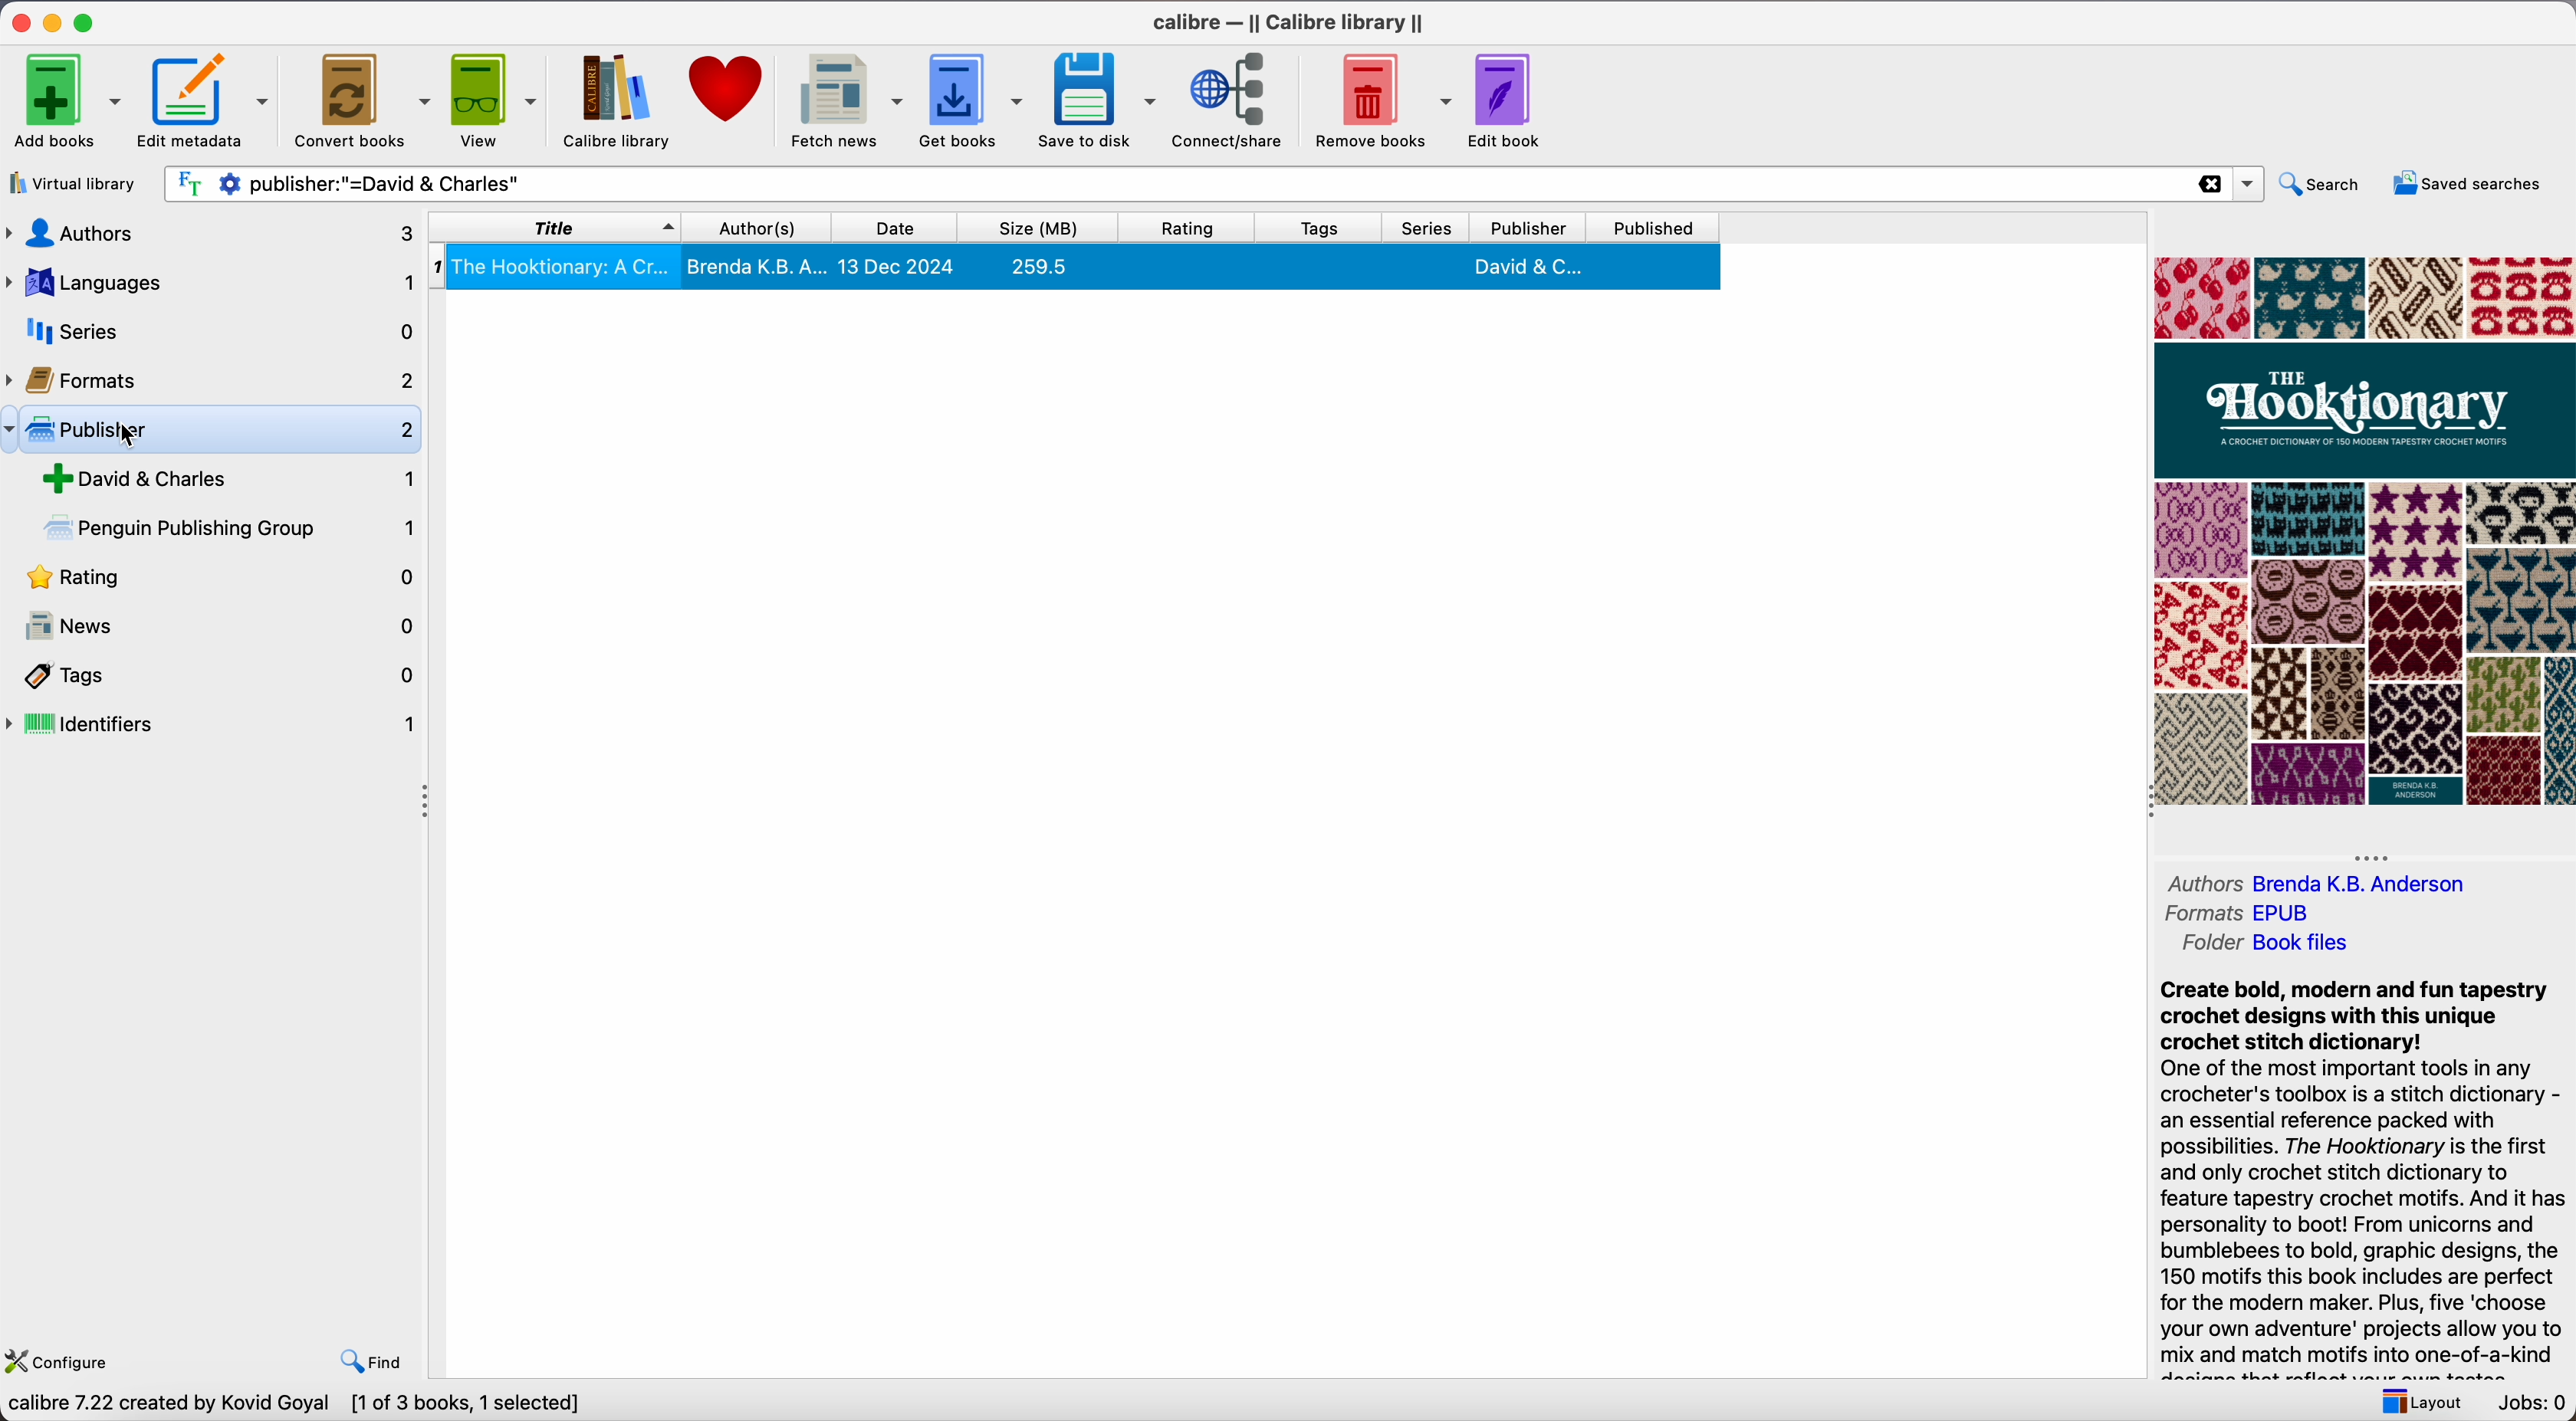  What do you see at coordinates (555, 226) in the screenshot?
I see `title` at bounding box center [555, 226].